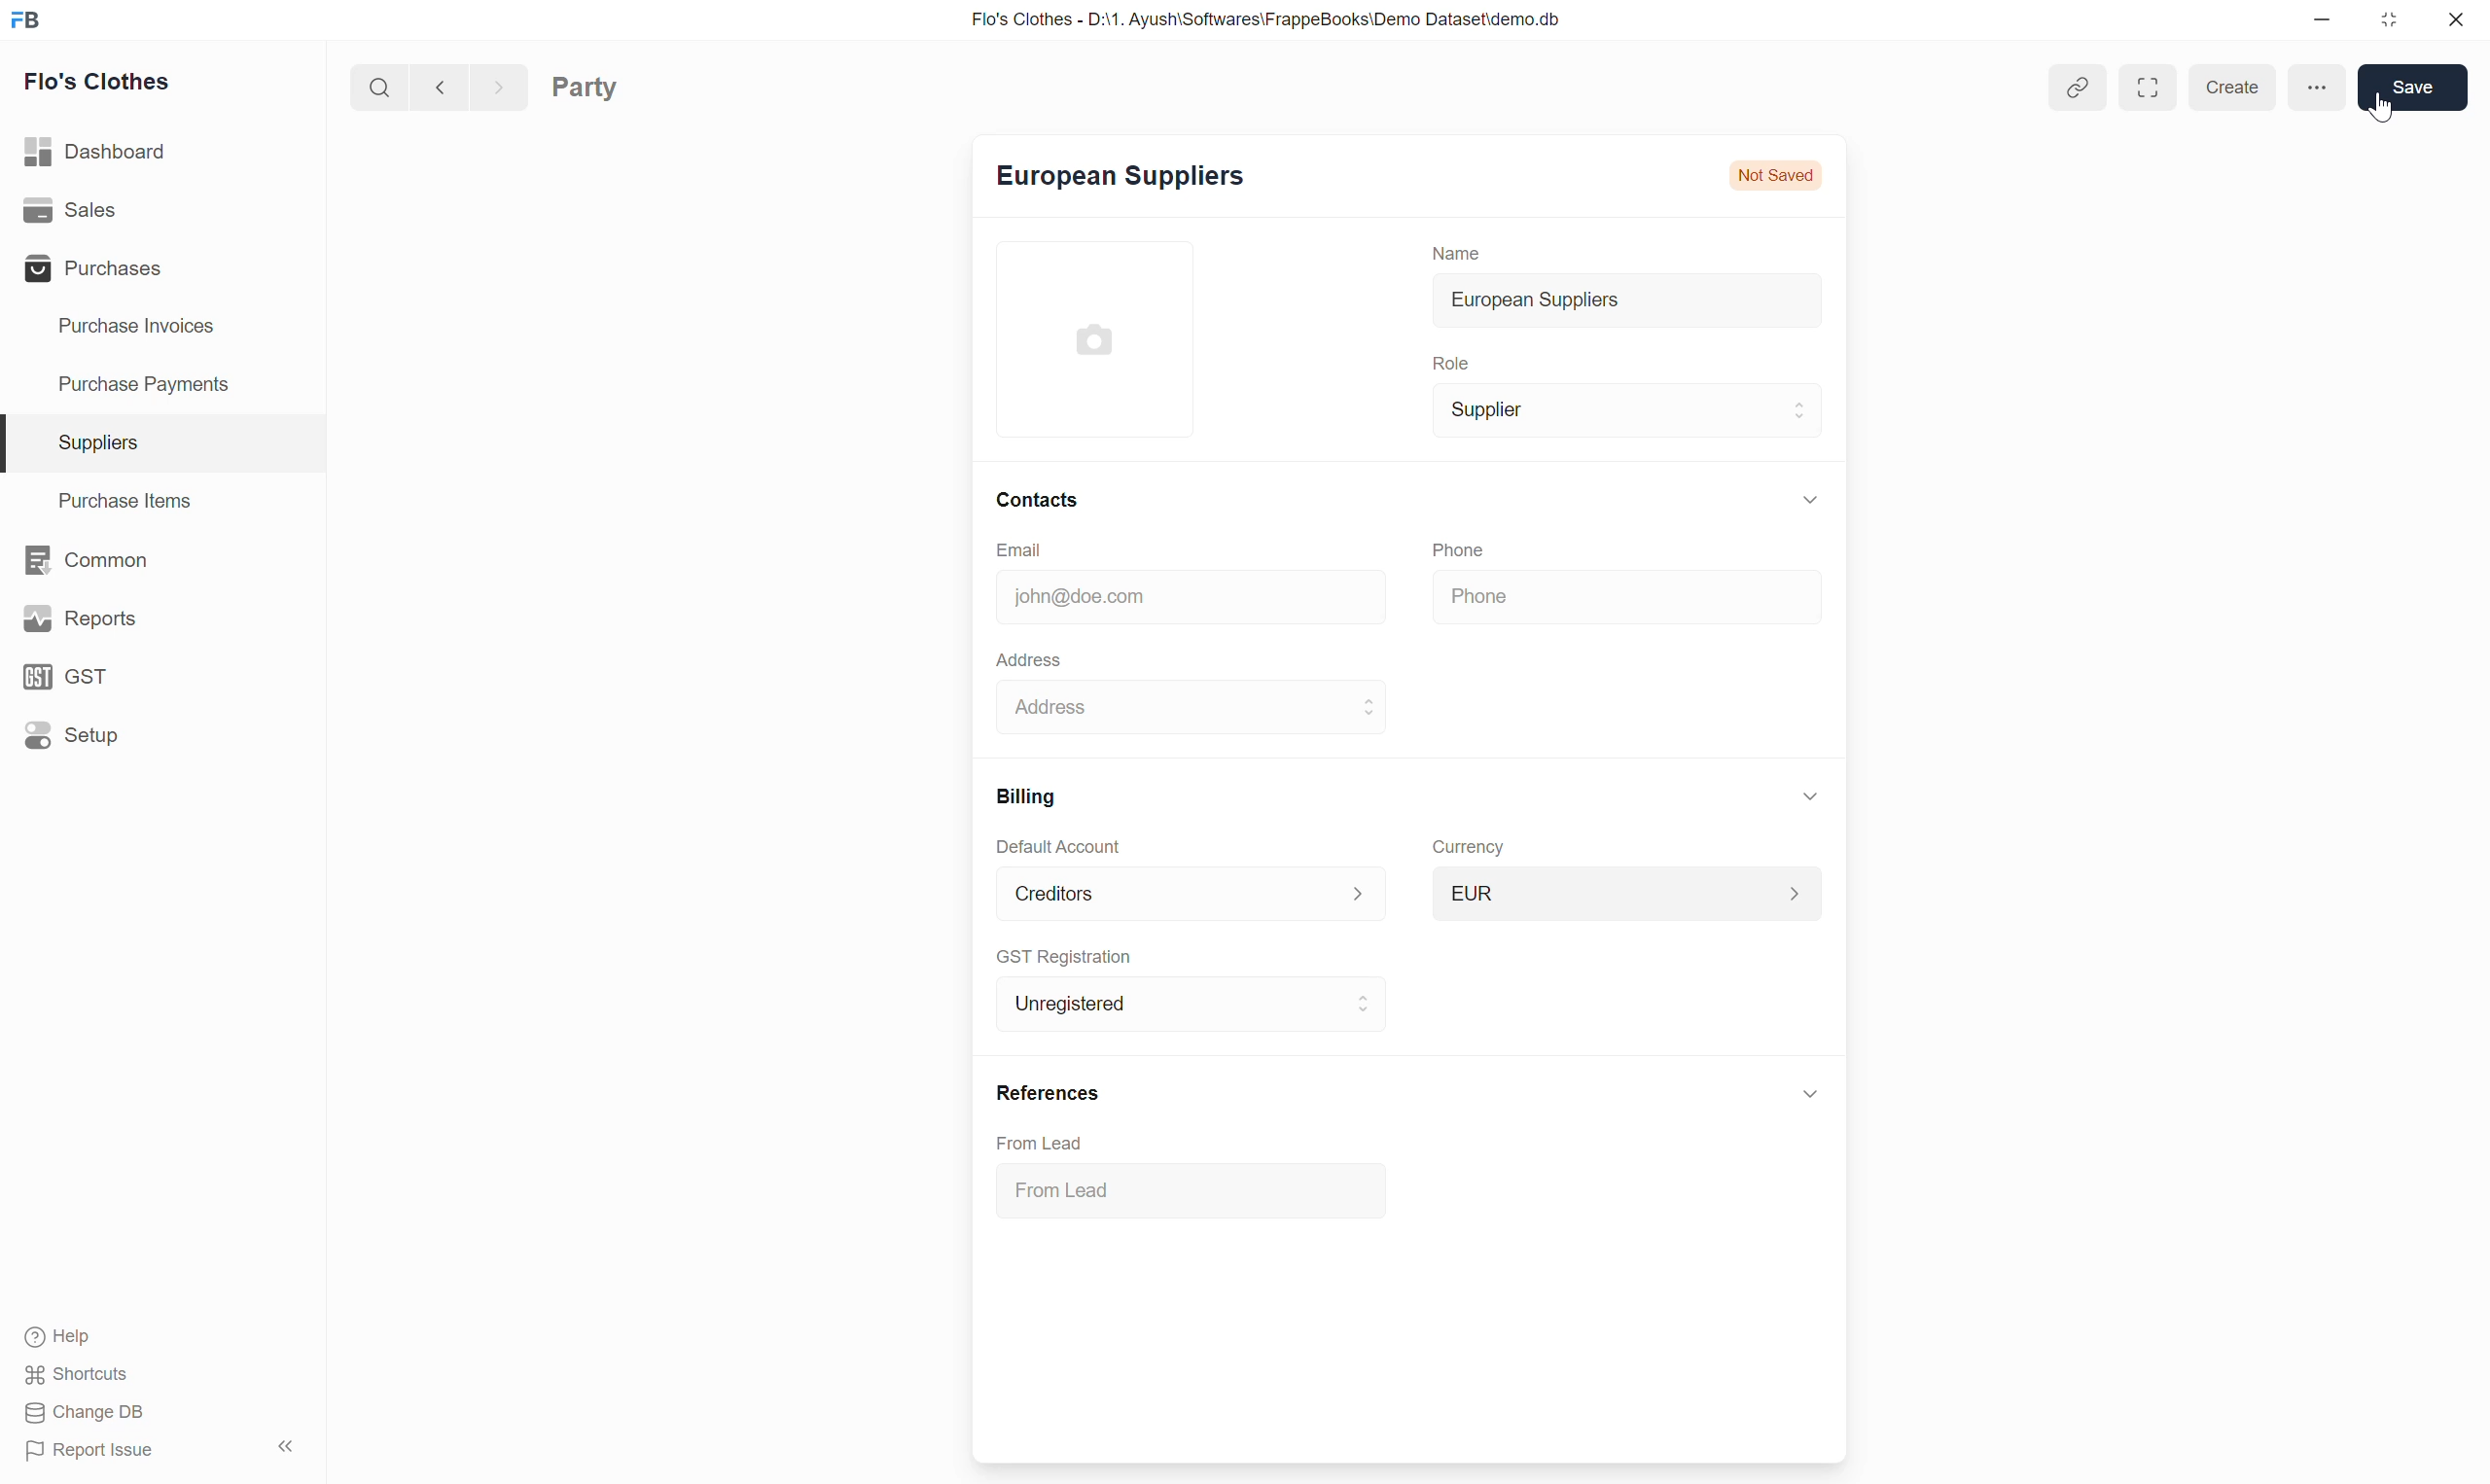 The image size is (2490, 1484). Describe the element at coordinates (64, 677) in the screenshot. I see `gst` at that location.